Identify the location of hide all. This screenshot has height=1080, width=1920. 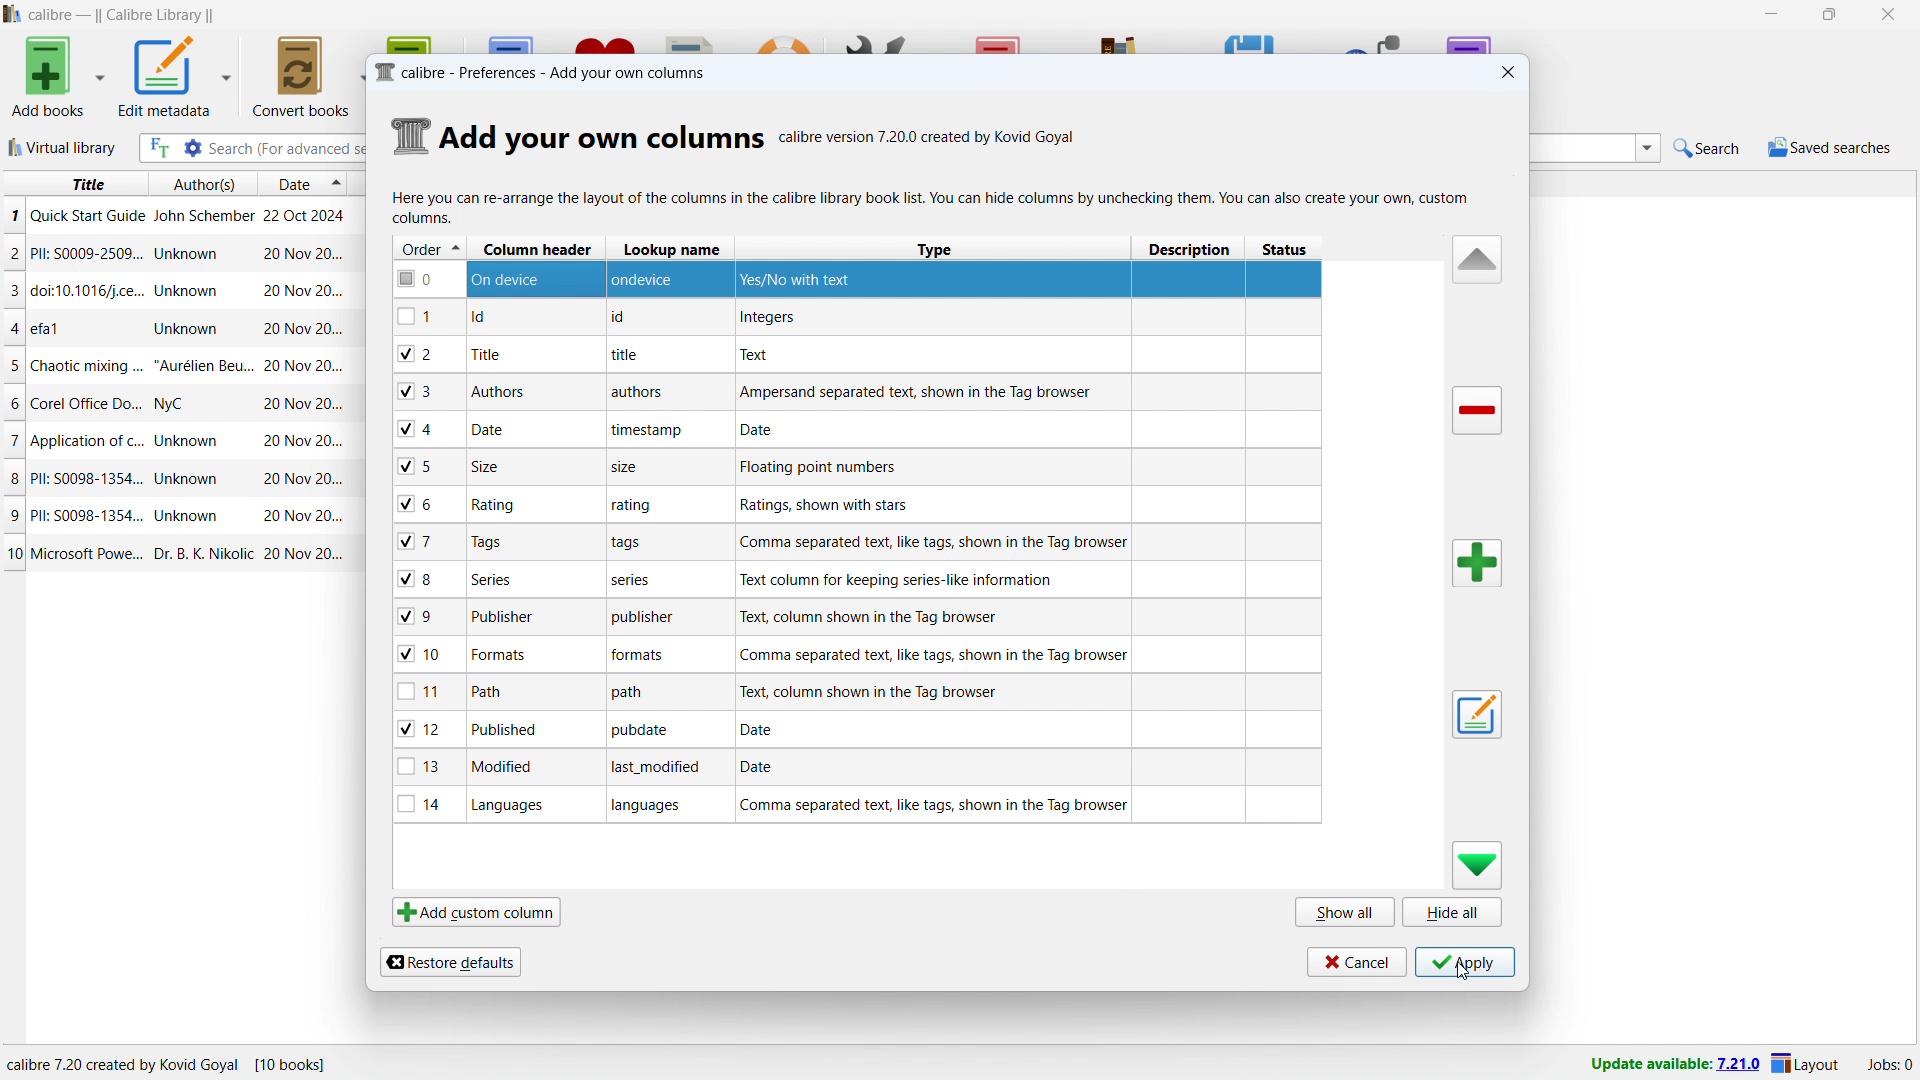
(1454, 912).